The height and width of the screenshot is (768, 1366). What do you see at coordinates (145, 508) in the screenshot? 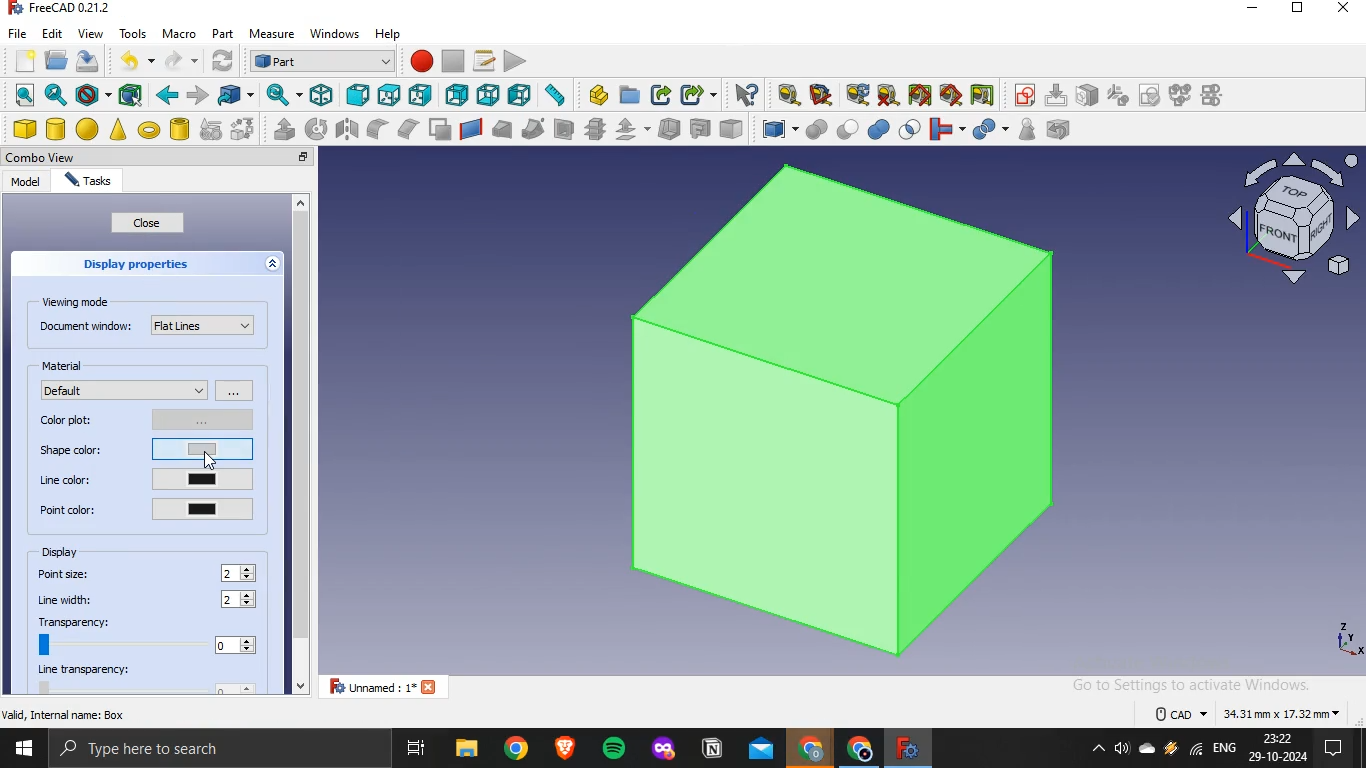
I see `point color` at bounding box center [145, 508].